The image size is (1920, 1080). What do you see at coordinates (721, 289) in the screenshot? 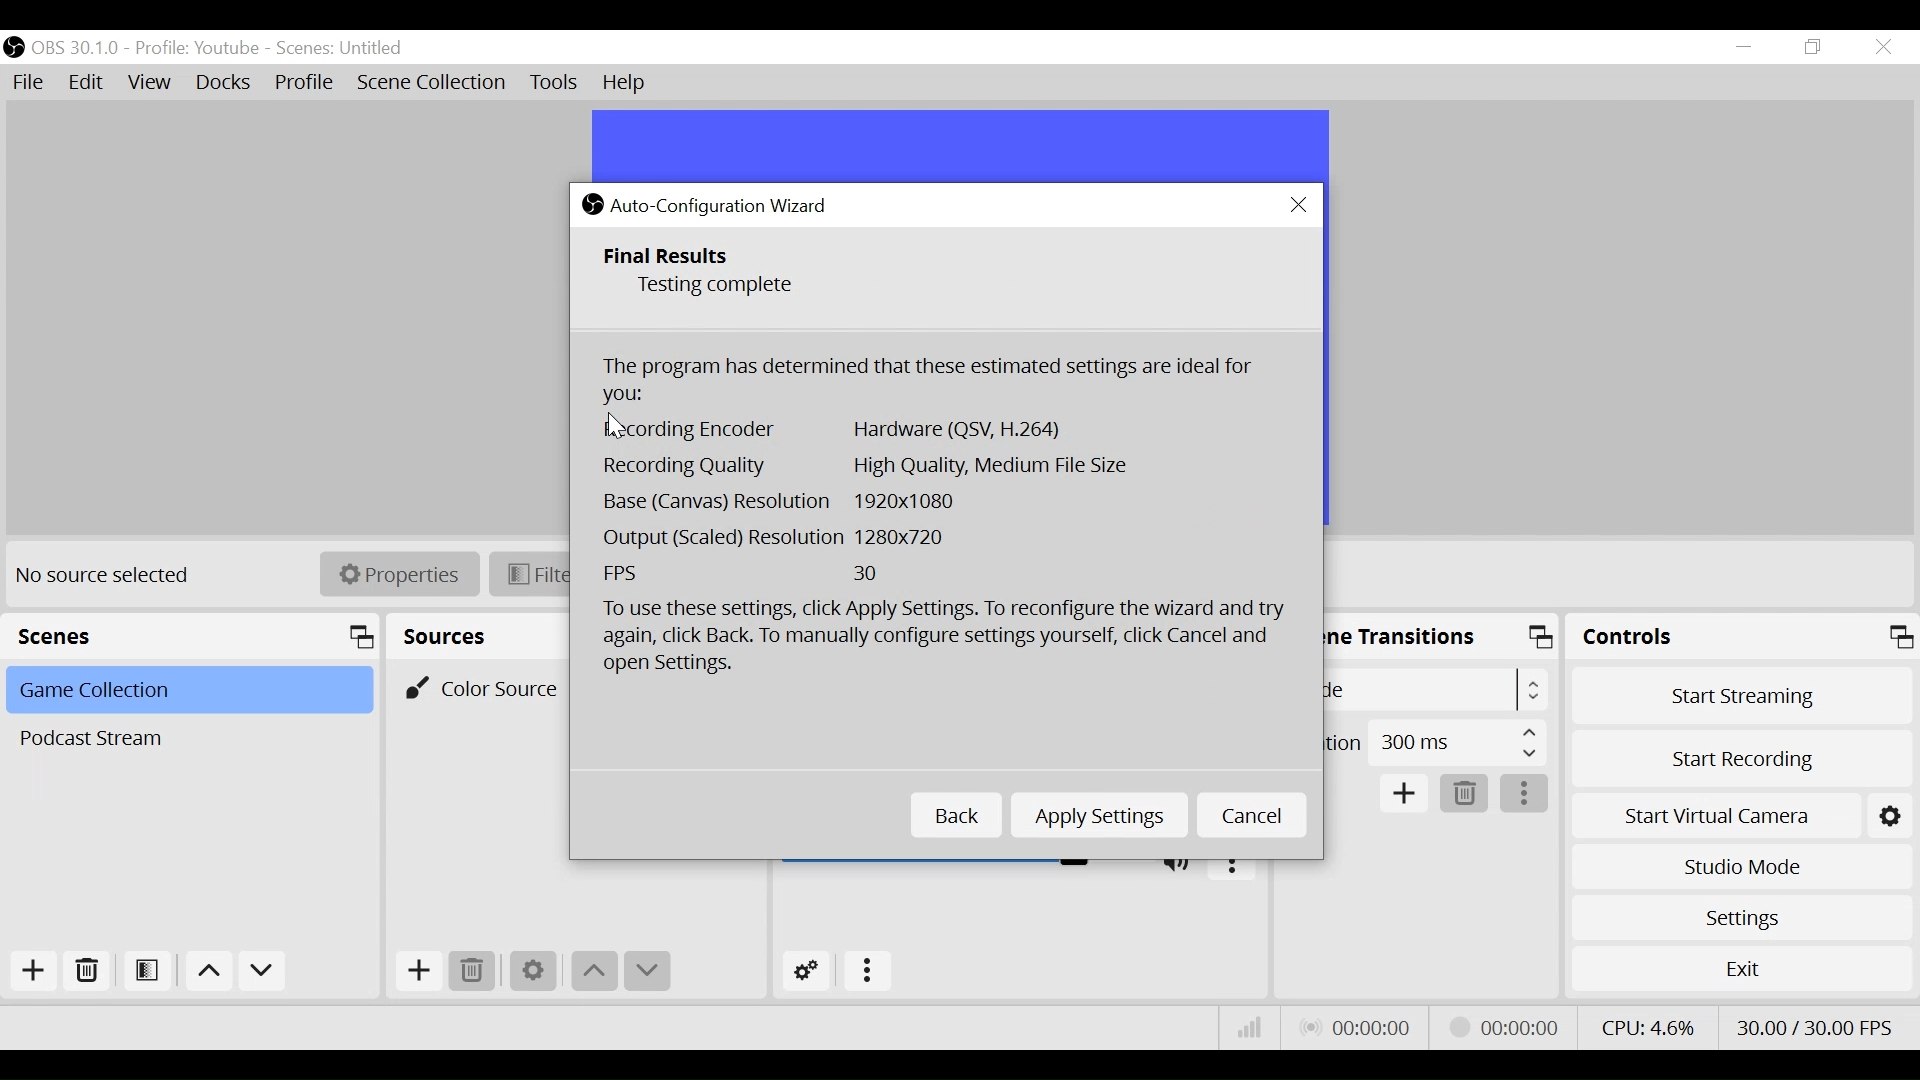
I see `Testing Complete` at bounding box center [721, 289].